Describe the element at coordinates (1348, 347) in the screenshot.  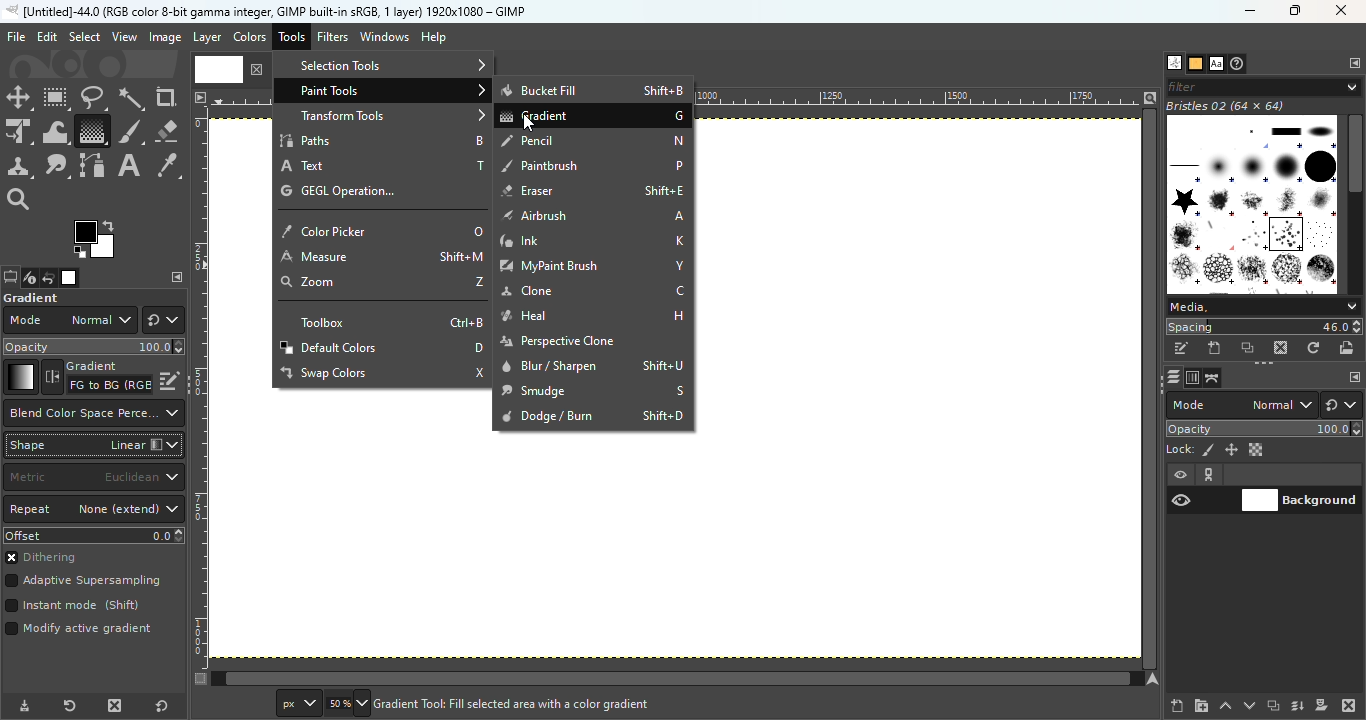
I see `Open brush as image` at that location.